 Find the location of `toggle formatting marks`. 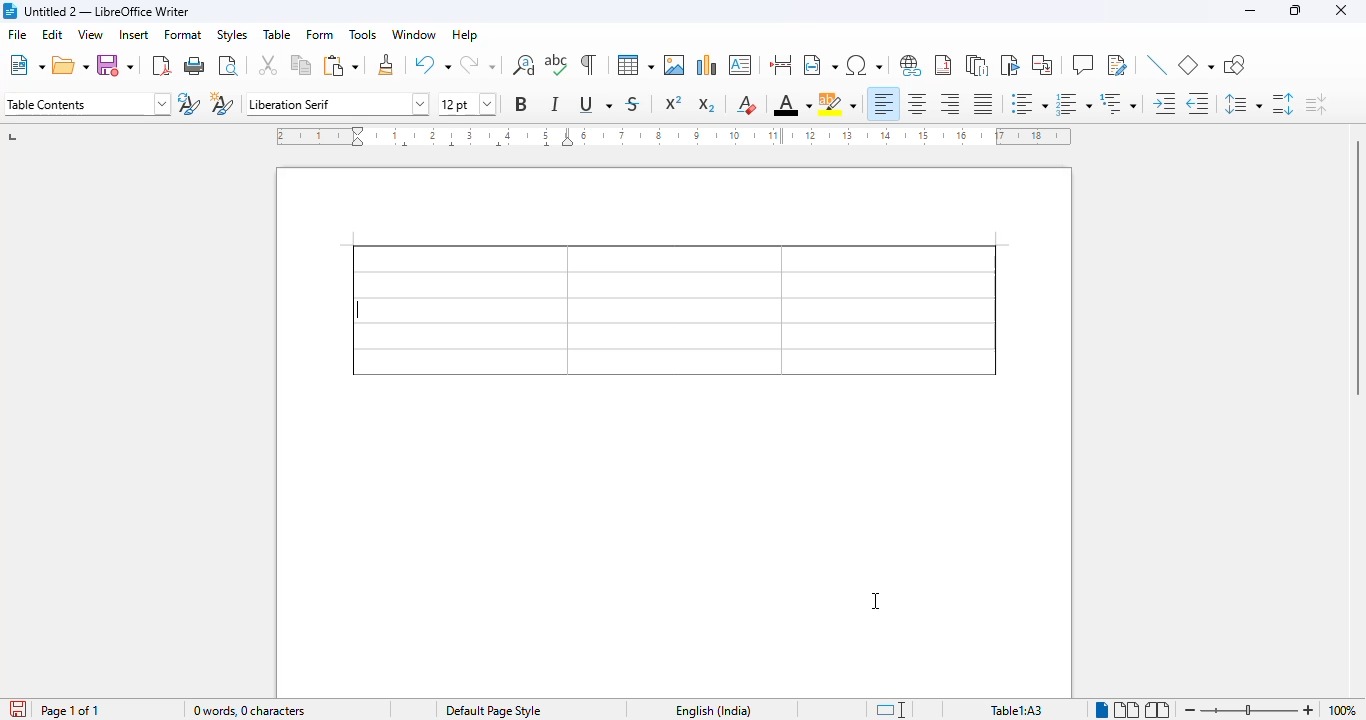

toggle formatting marks is located at coordinates (588, 64).